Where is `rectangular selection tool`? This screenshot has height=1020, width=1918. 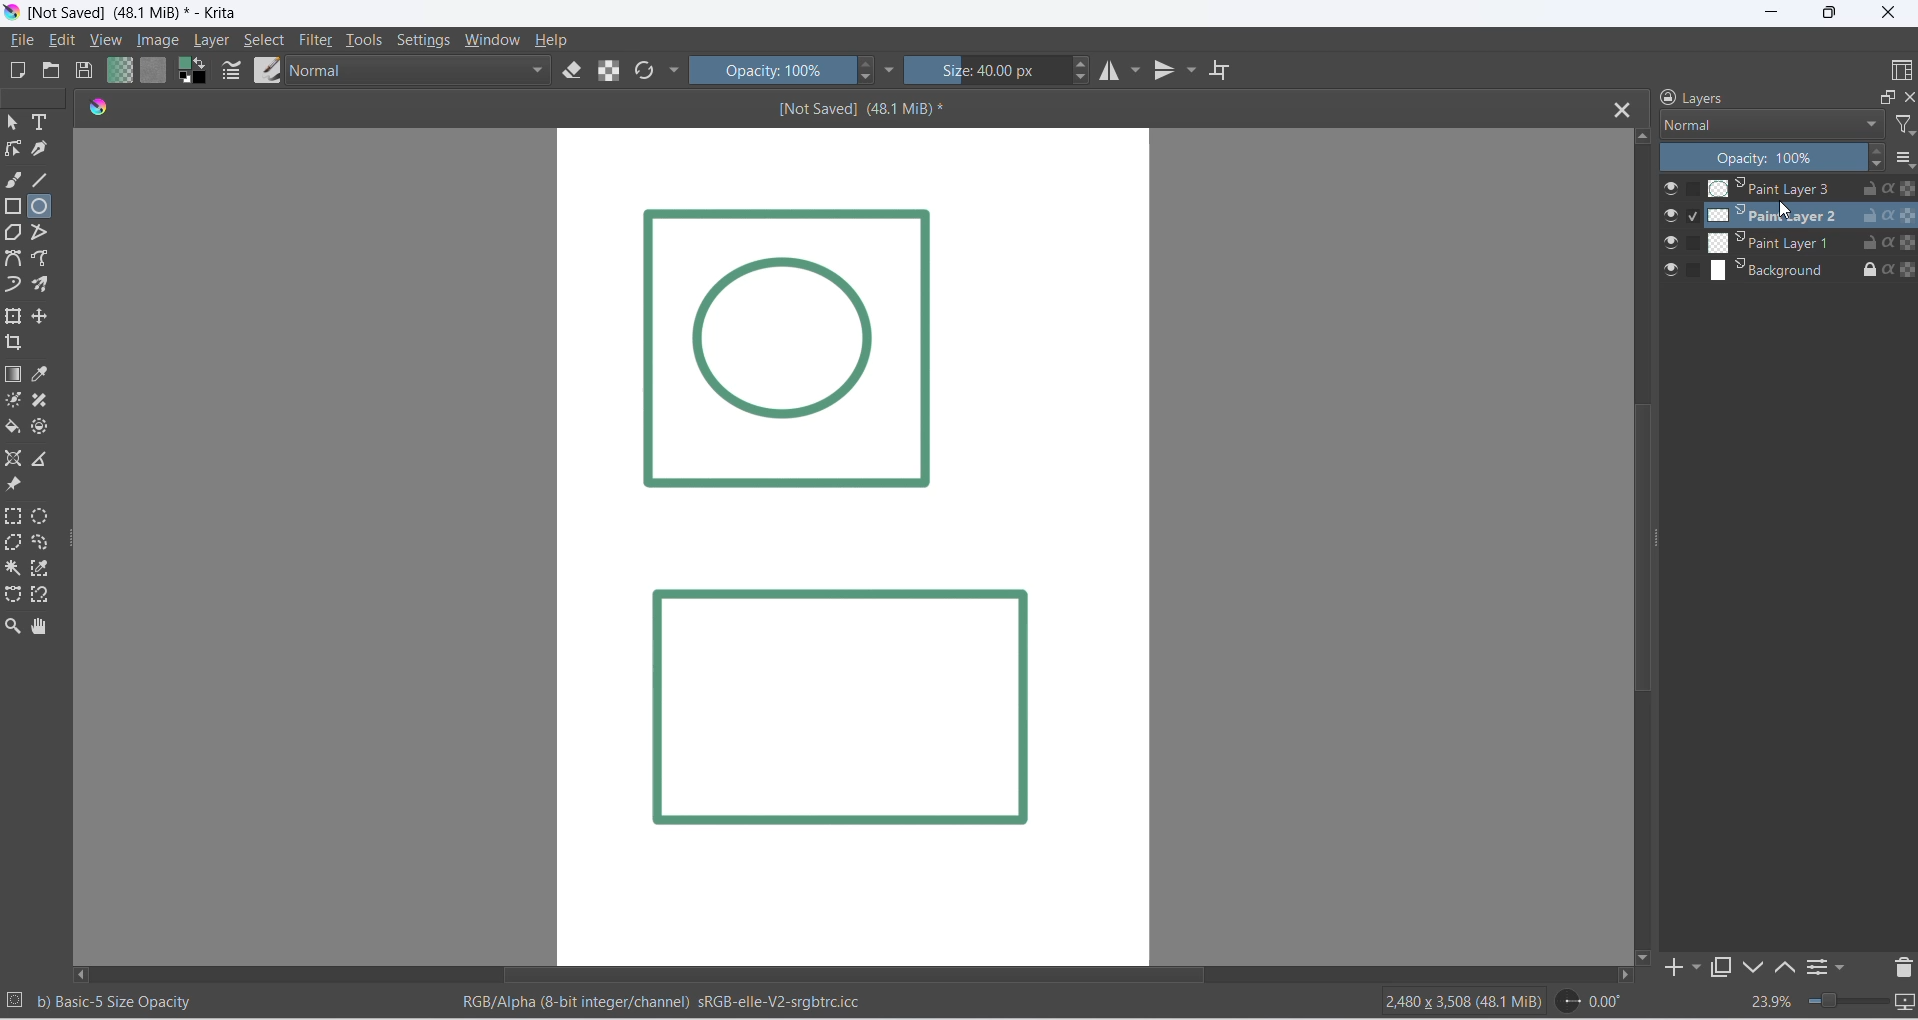 rectangular selection tool is located at coordinates (13, 517).